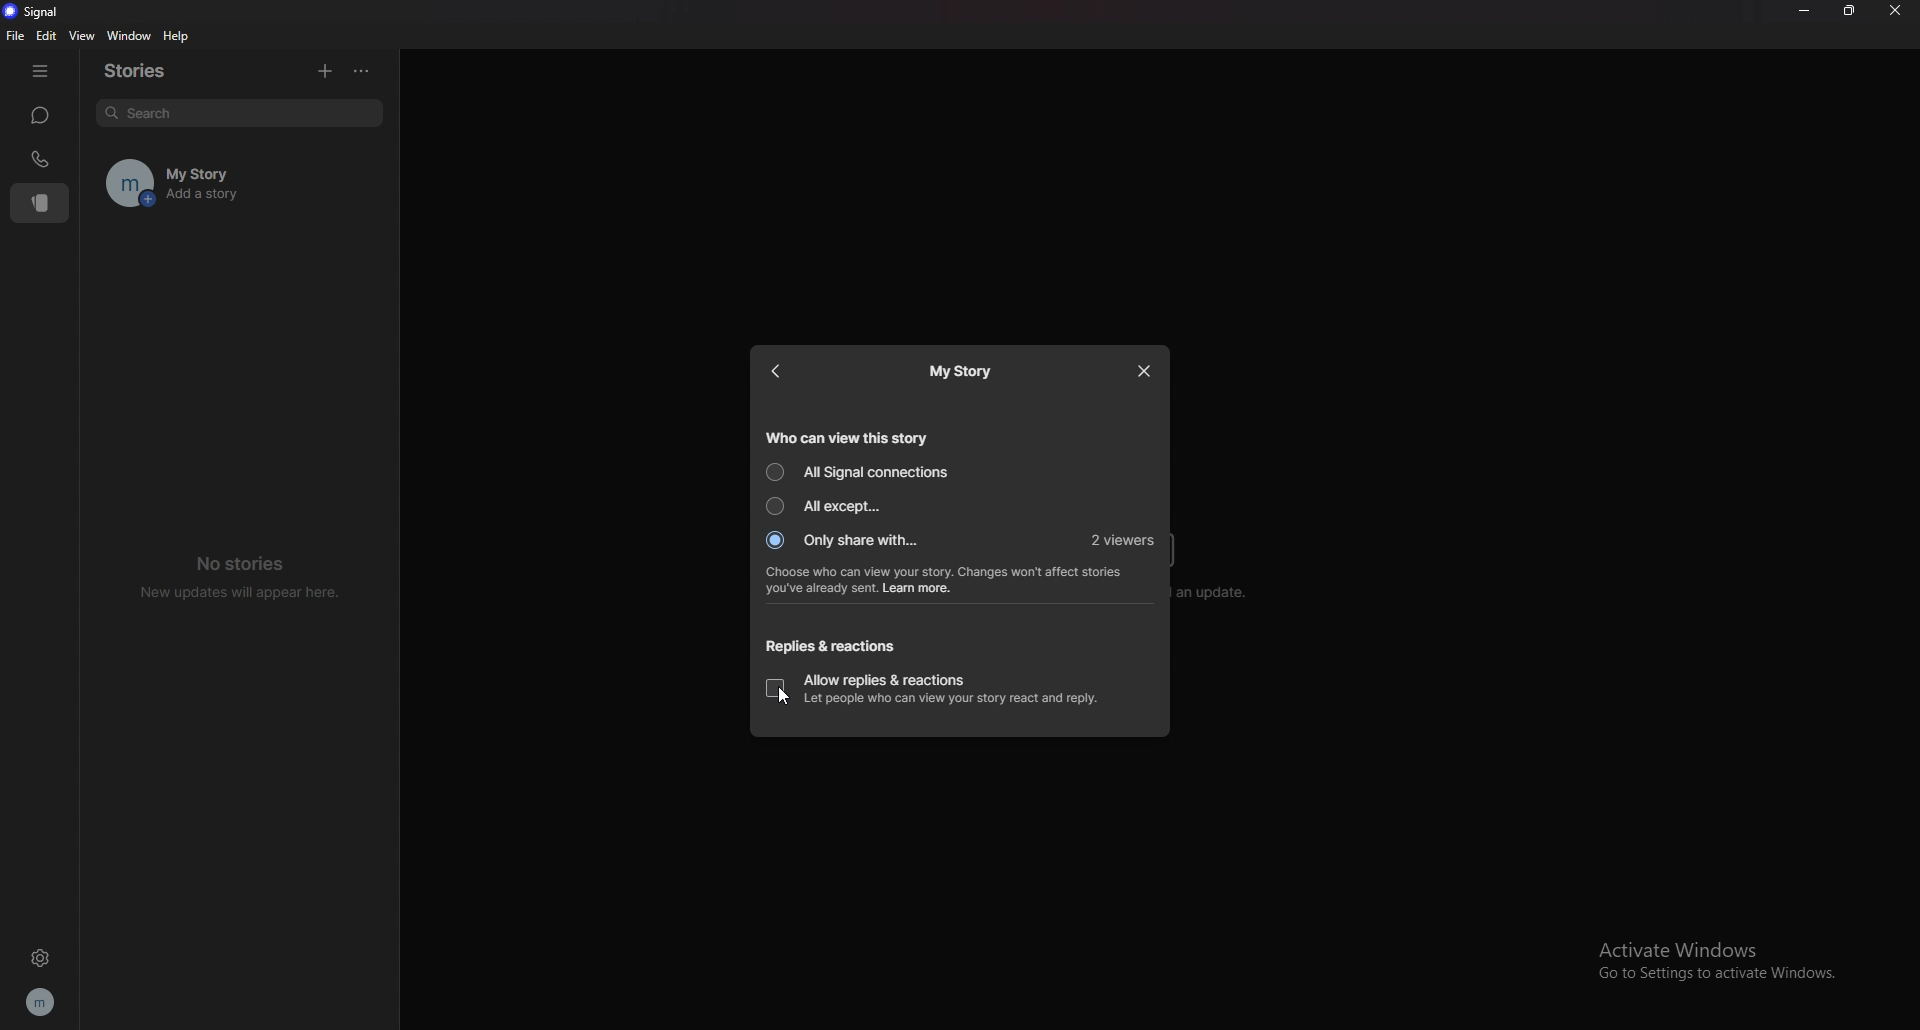 This screenshot has width=1920, height=1030. Describe the element at coordinates (886, 676) in the screenshot. I see `Allow replies & reactions.` at that location.